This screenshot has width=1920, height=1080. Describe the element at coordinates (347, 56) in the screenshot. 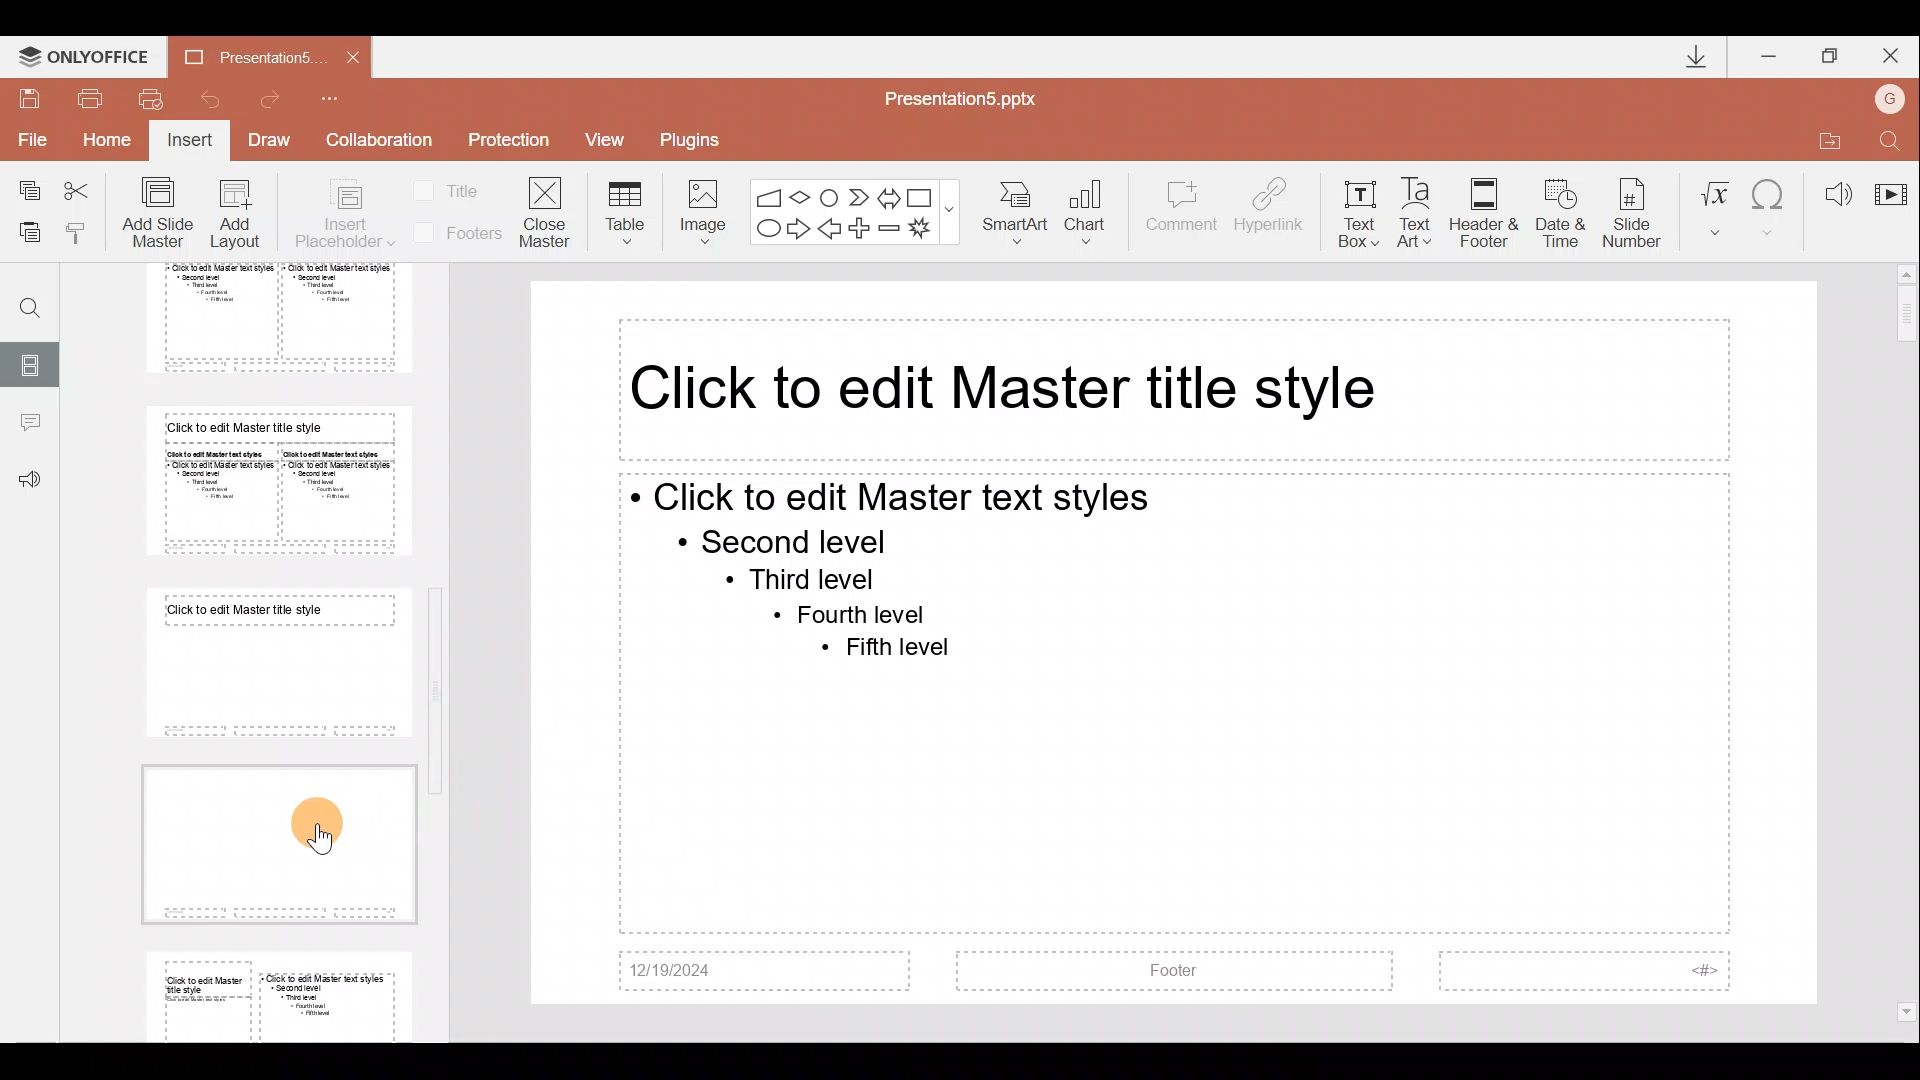

I see `Close document` at that location.